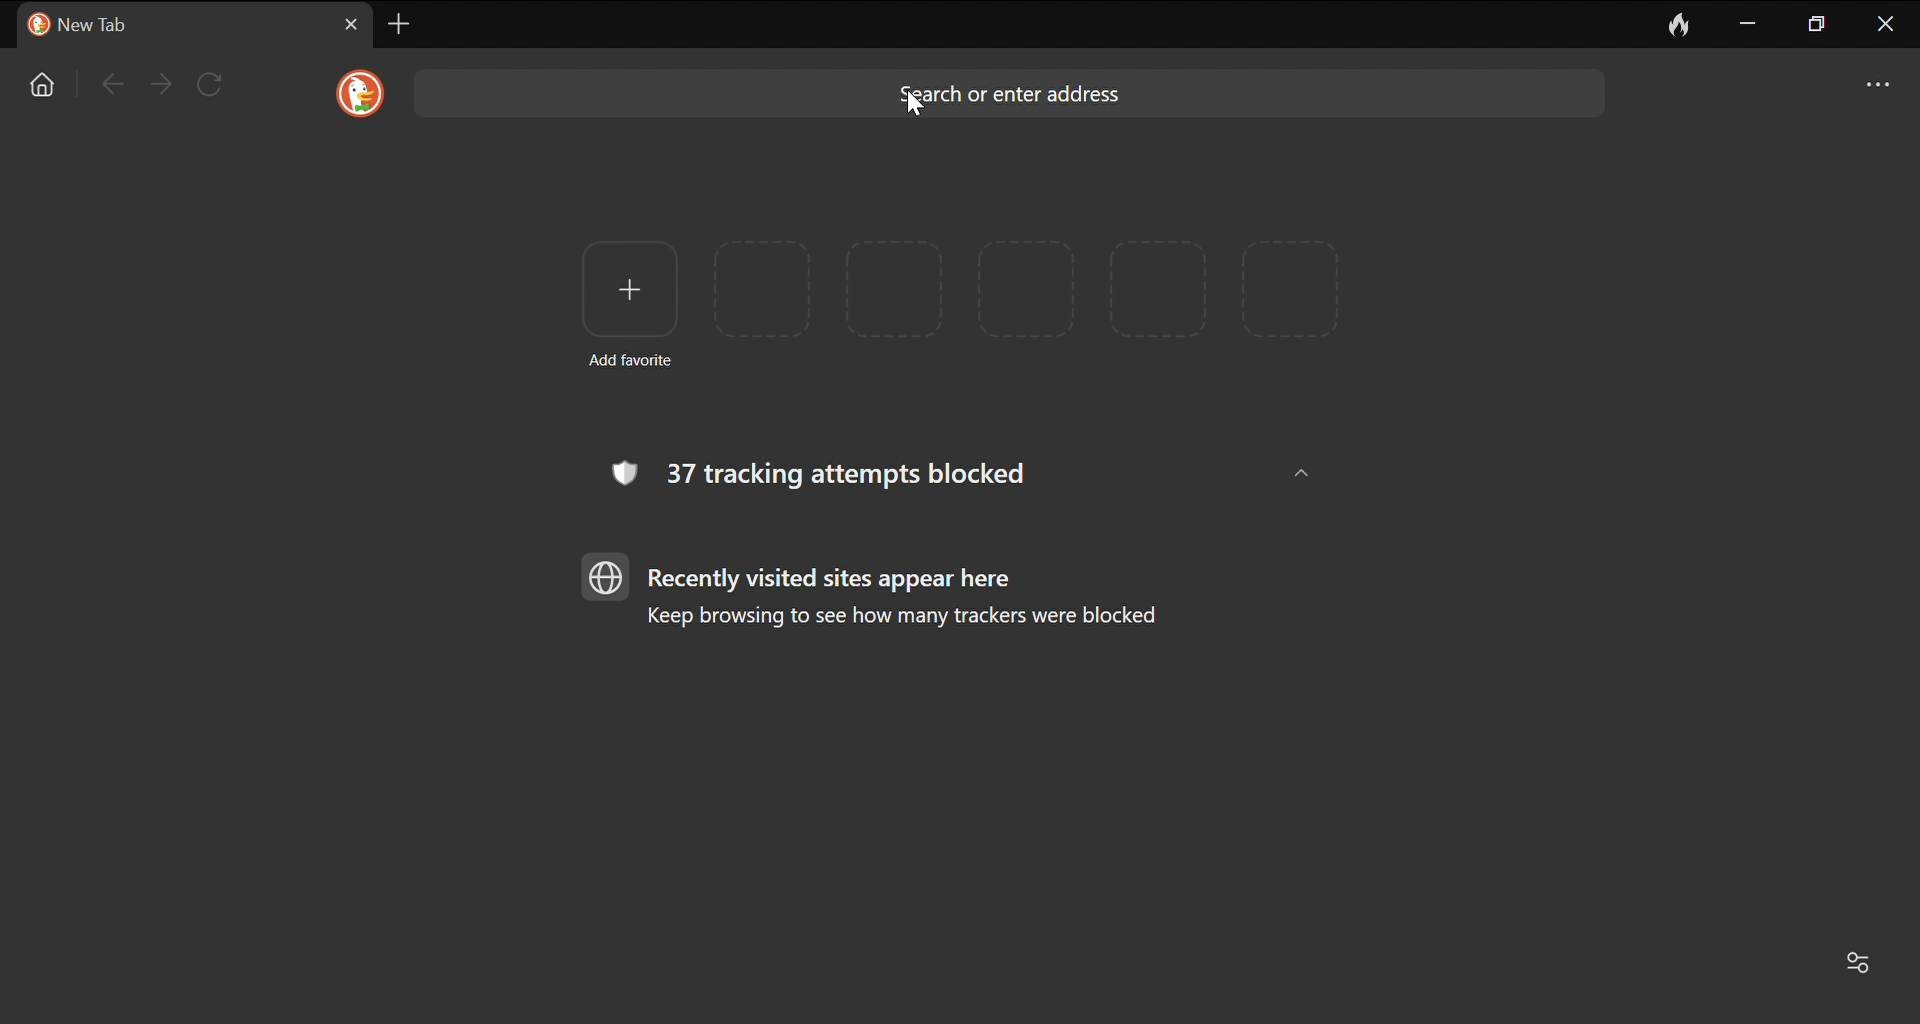  What do you see at coordinates (1880, 81) in the screenshot?
I see `options` at bounding box center [1880, 81].